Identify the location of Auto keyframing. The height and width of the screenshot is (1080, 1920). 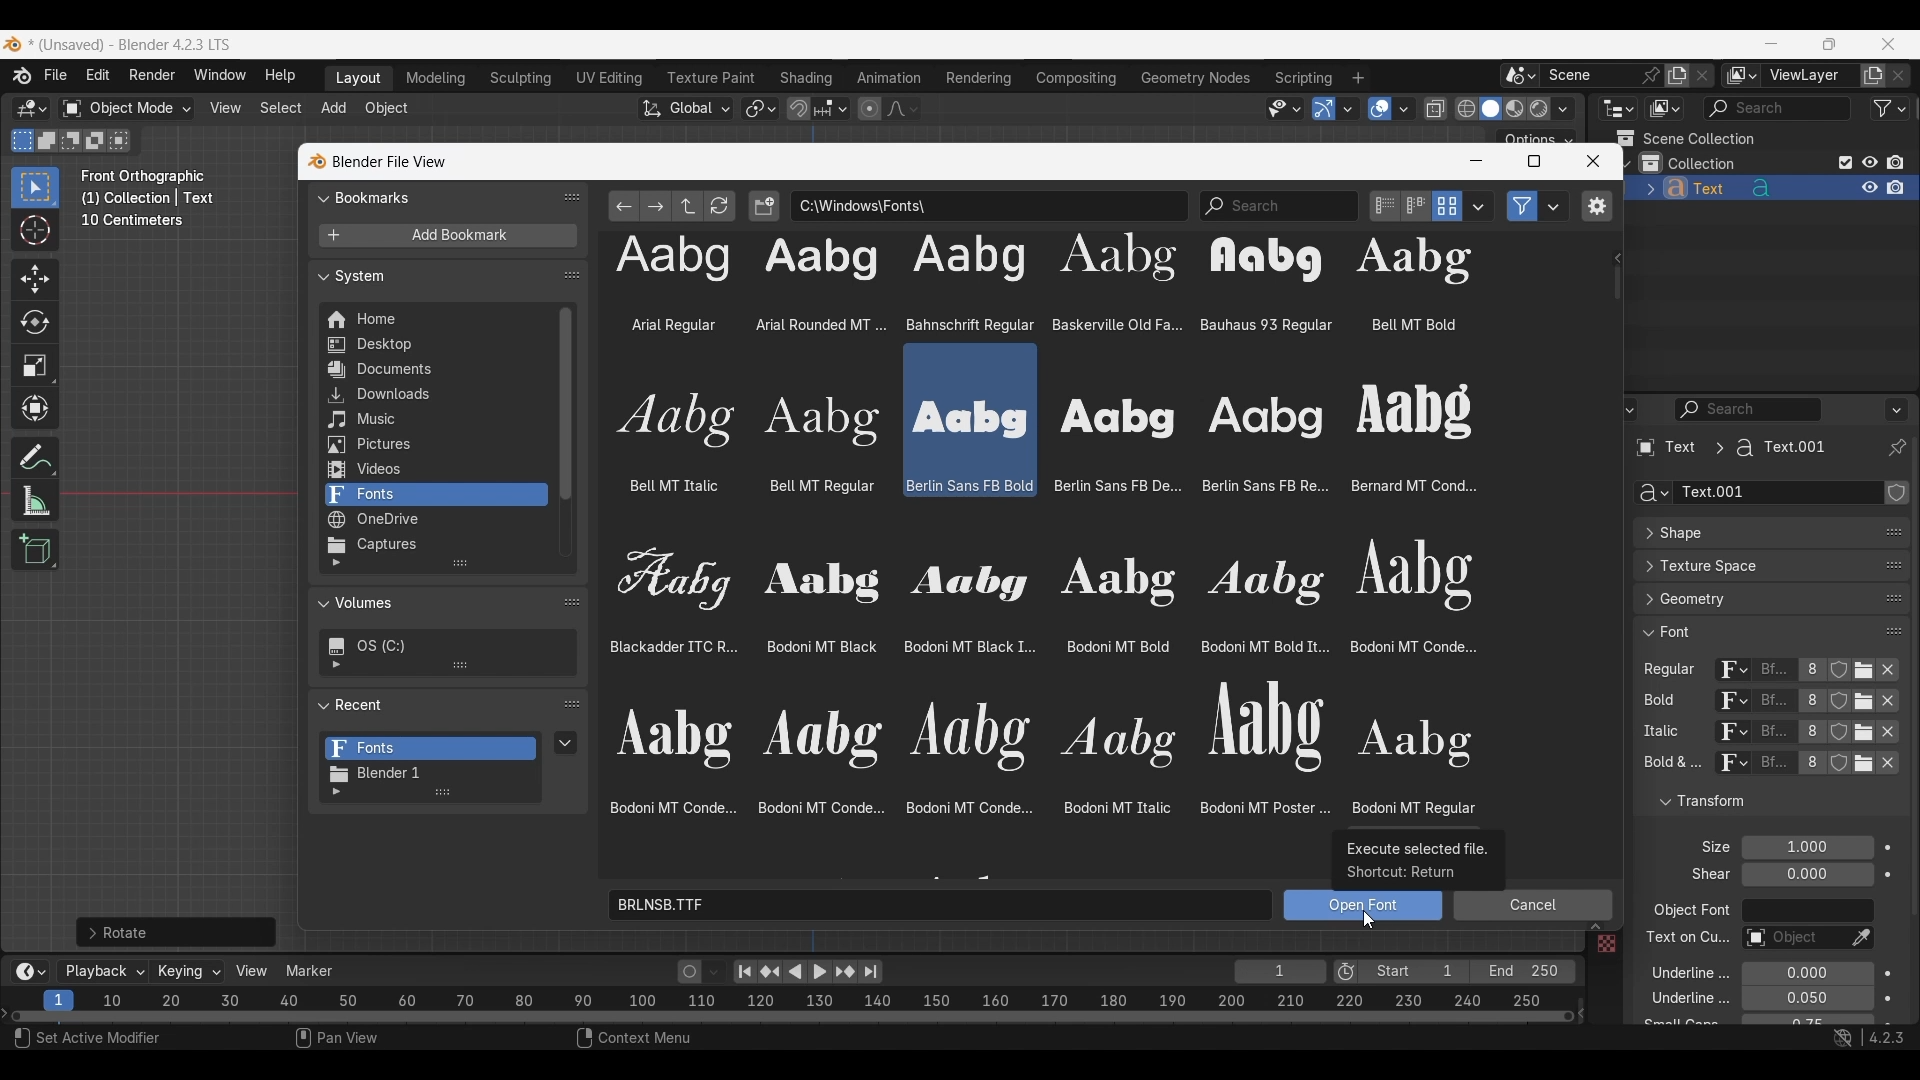
(714, 972).